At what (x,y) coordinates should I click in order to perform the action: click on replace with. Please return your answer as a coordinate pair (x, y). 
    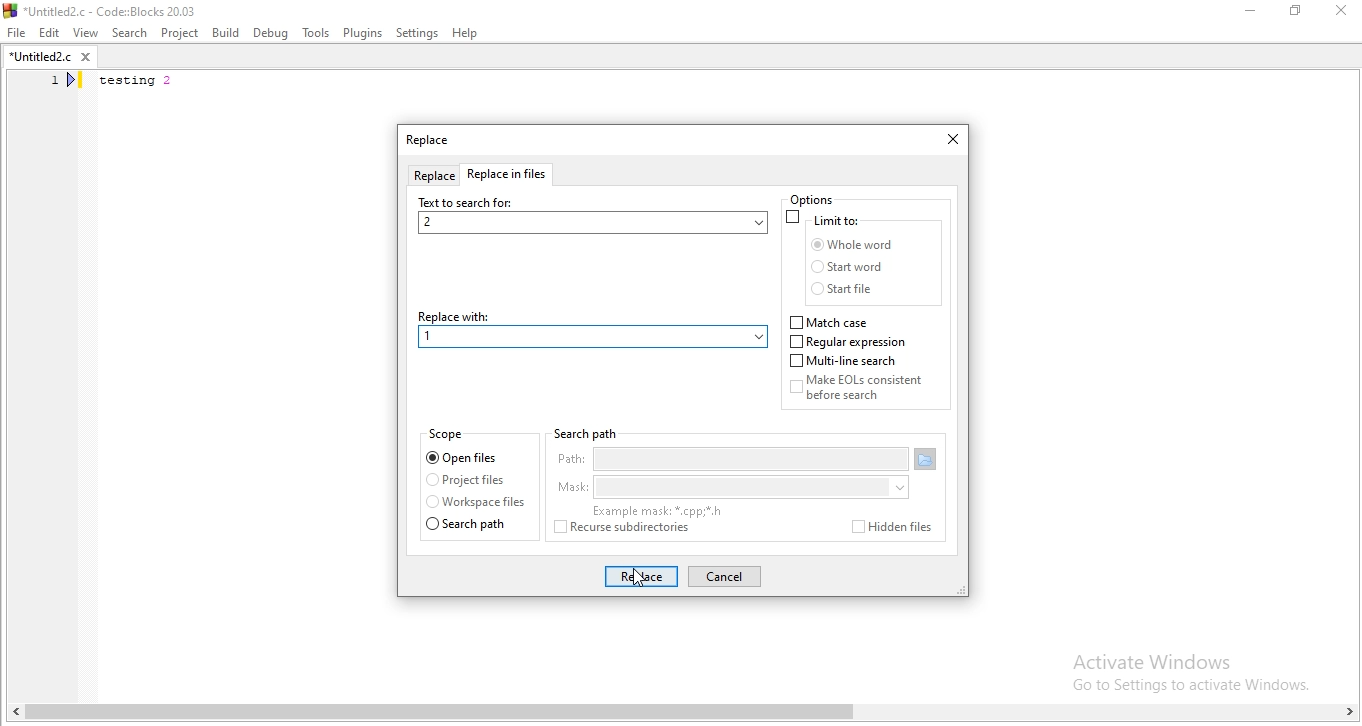
    Looking at the image, I should click on (591, 315).